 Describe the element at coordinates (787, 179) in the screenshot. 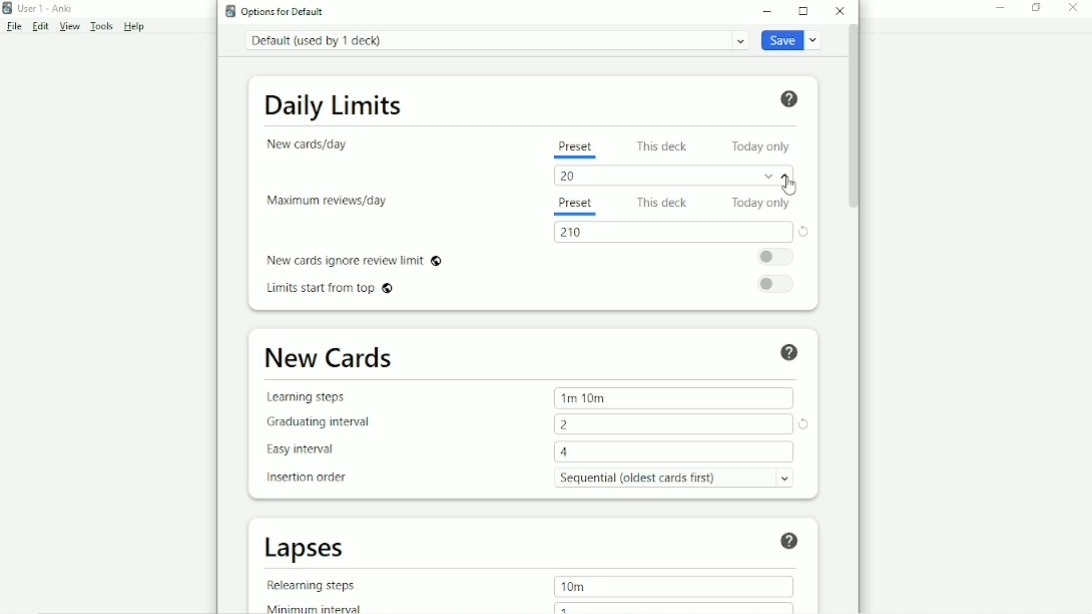

I see `Increment value` at that location.